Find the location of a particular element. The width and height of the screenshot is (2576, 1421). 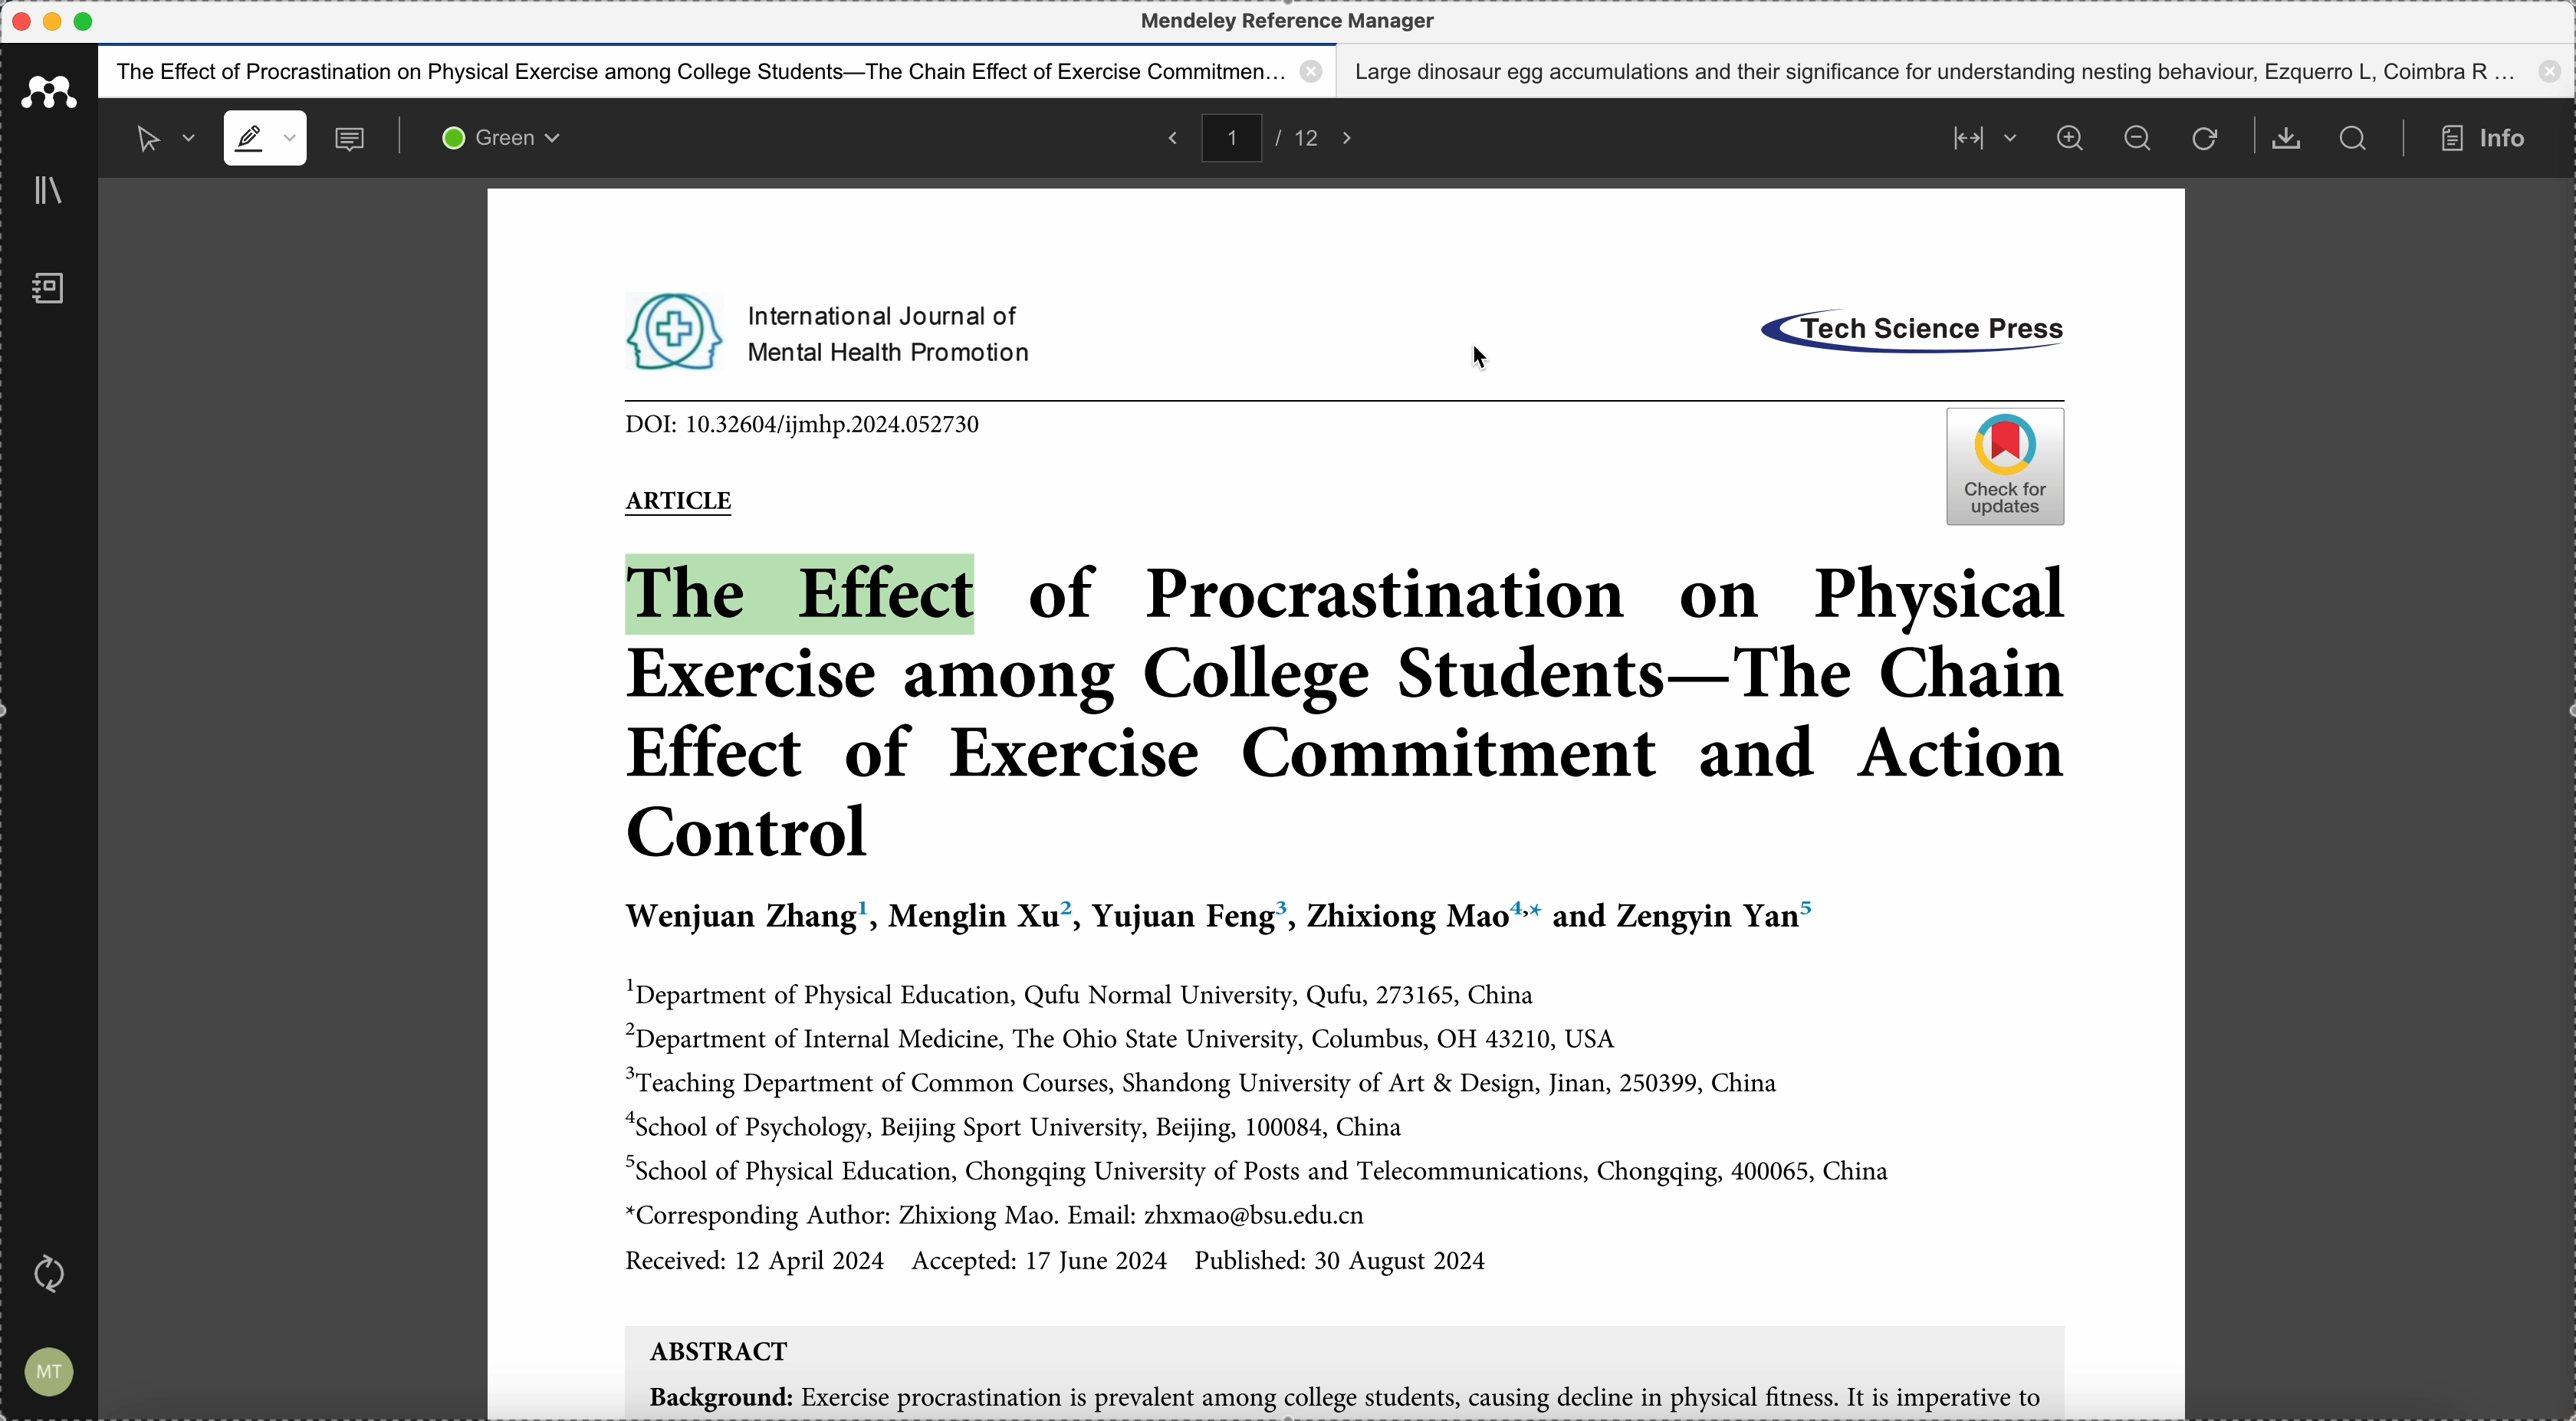

pdf opened: The Effect of procastination on physical is located at coordinates (1336, 905).